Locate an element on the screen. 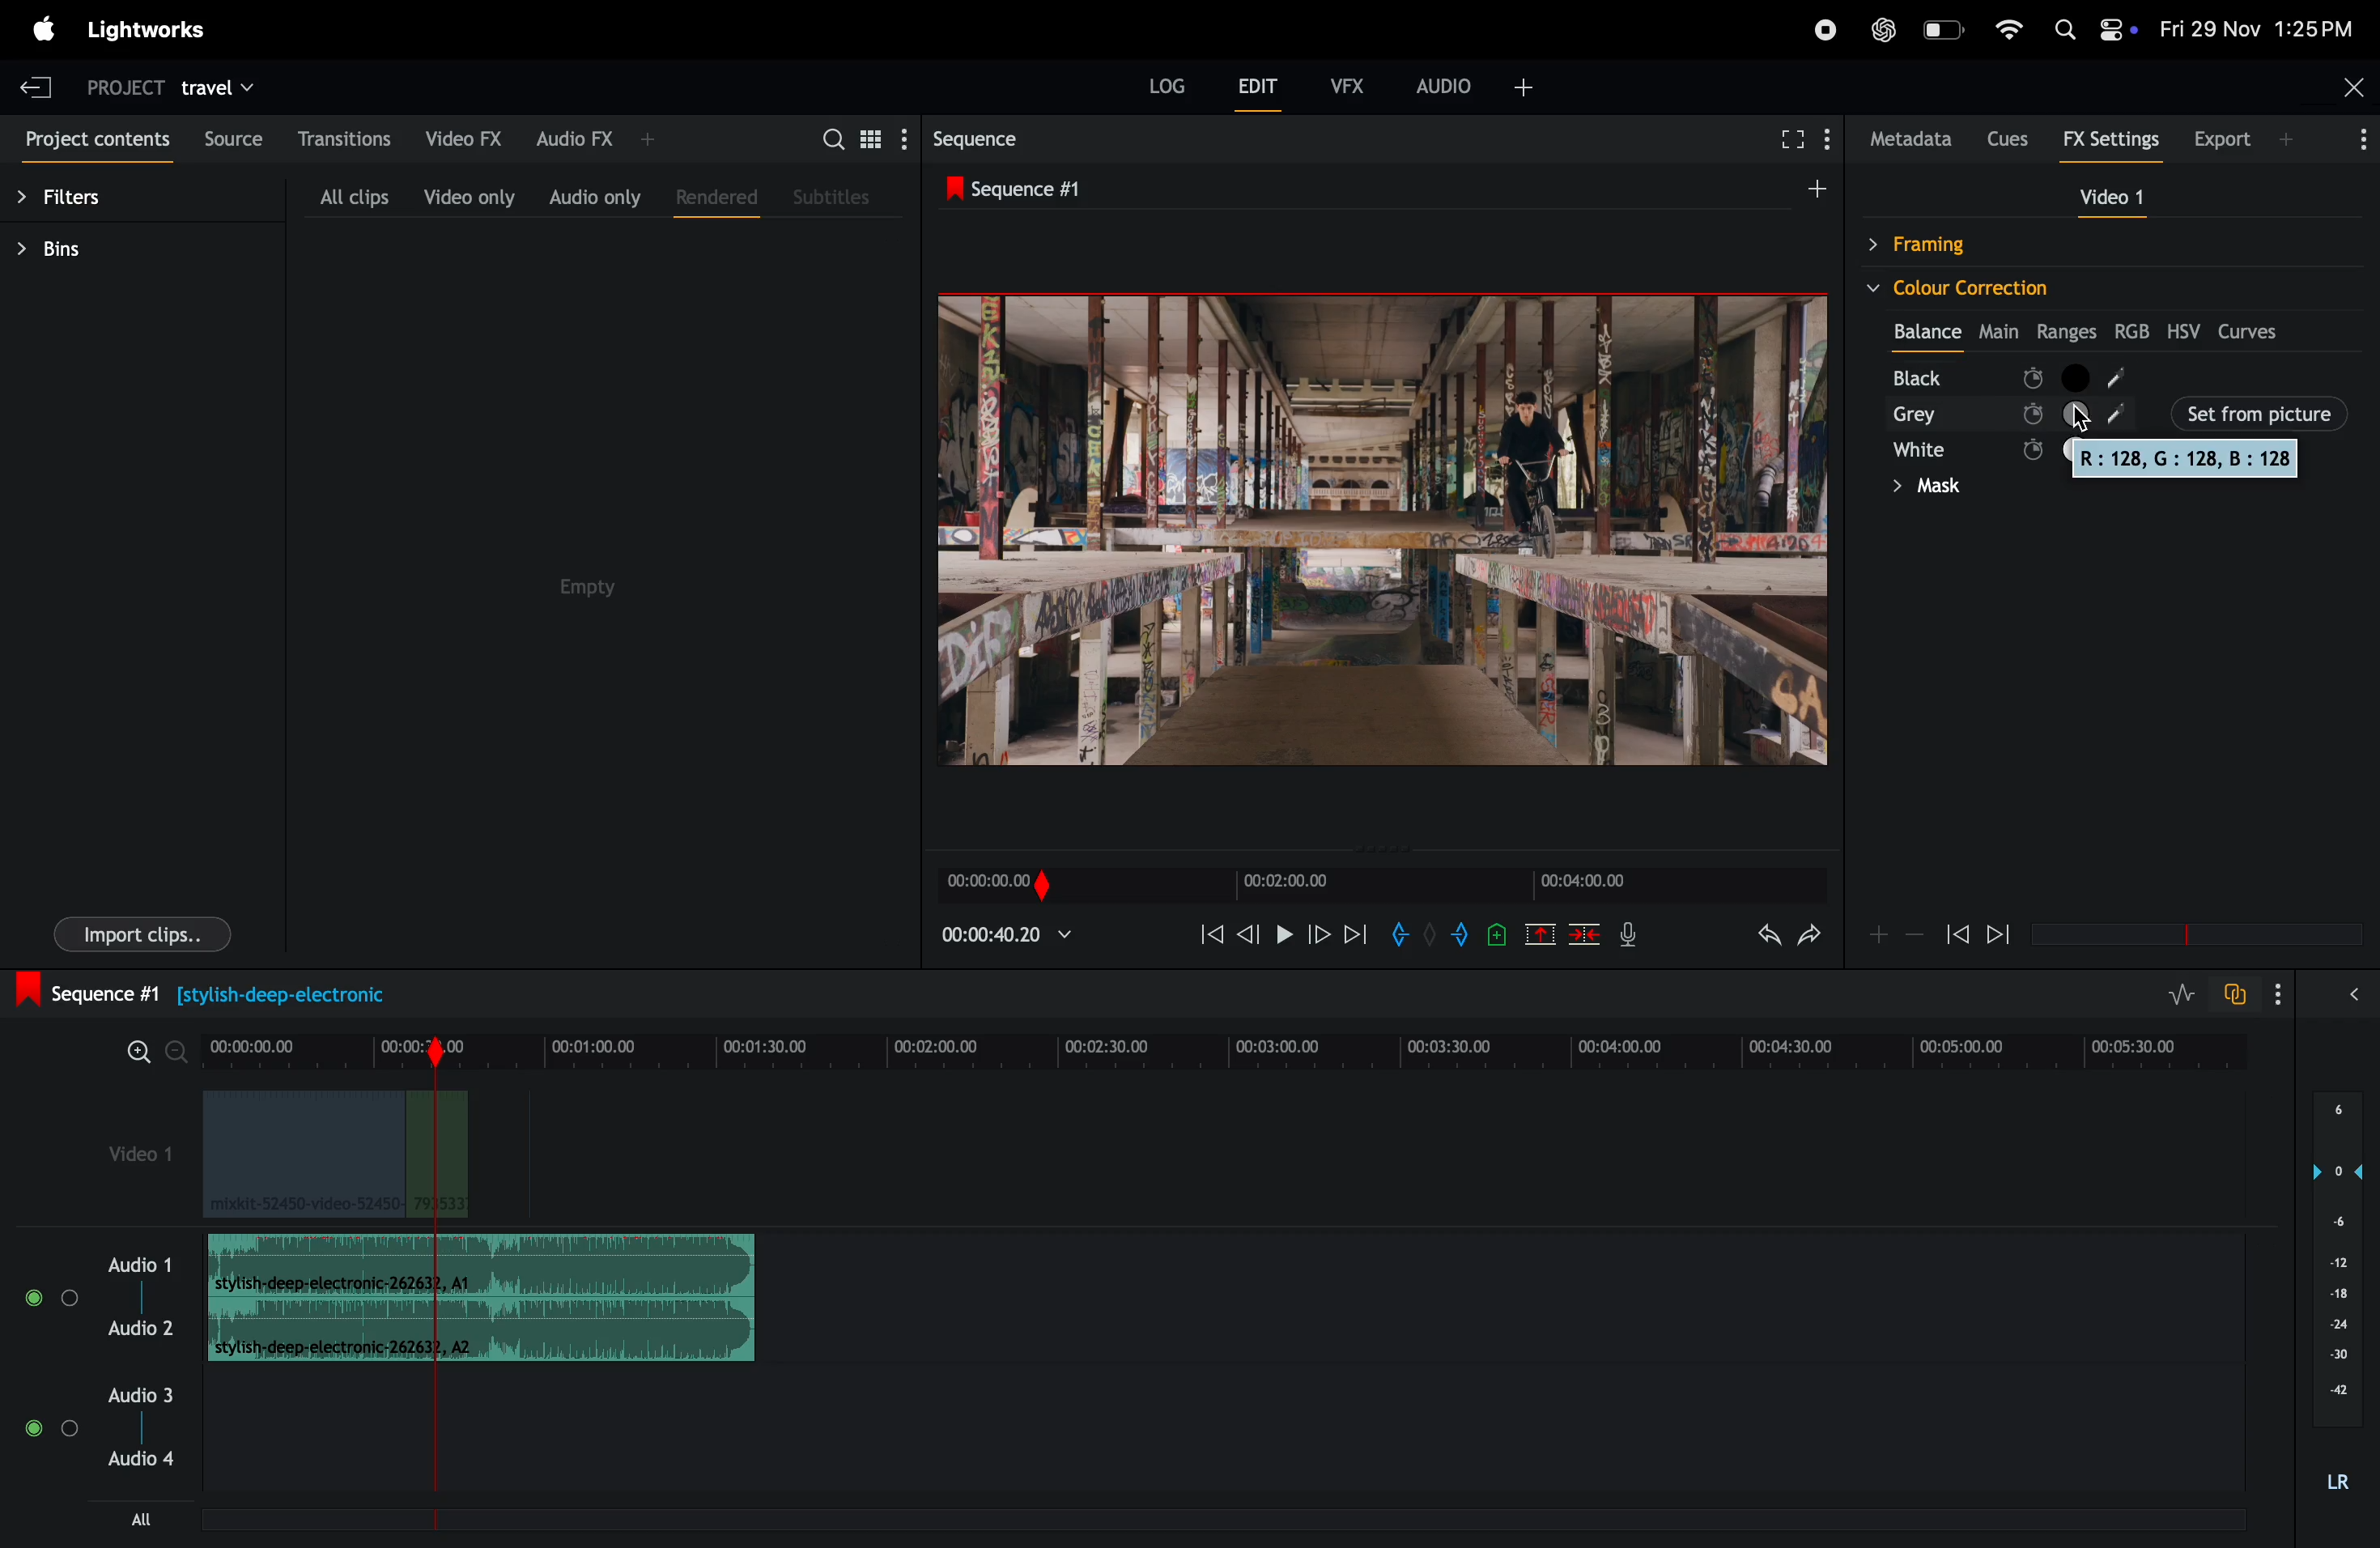  transitions is located at coordinates (346, 137).